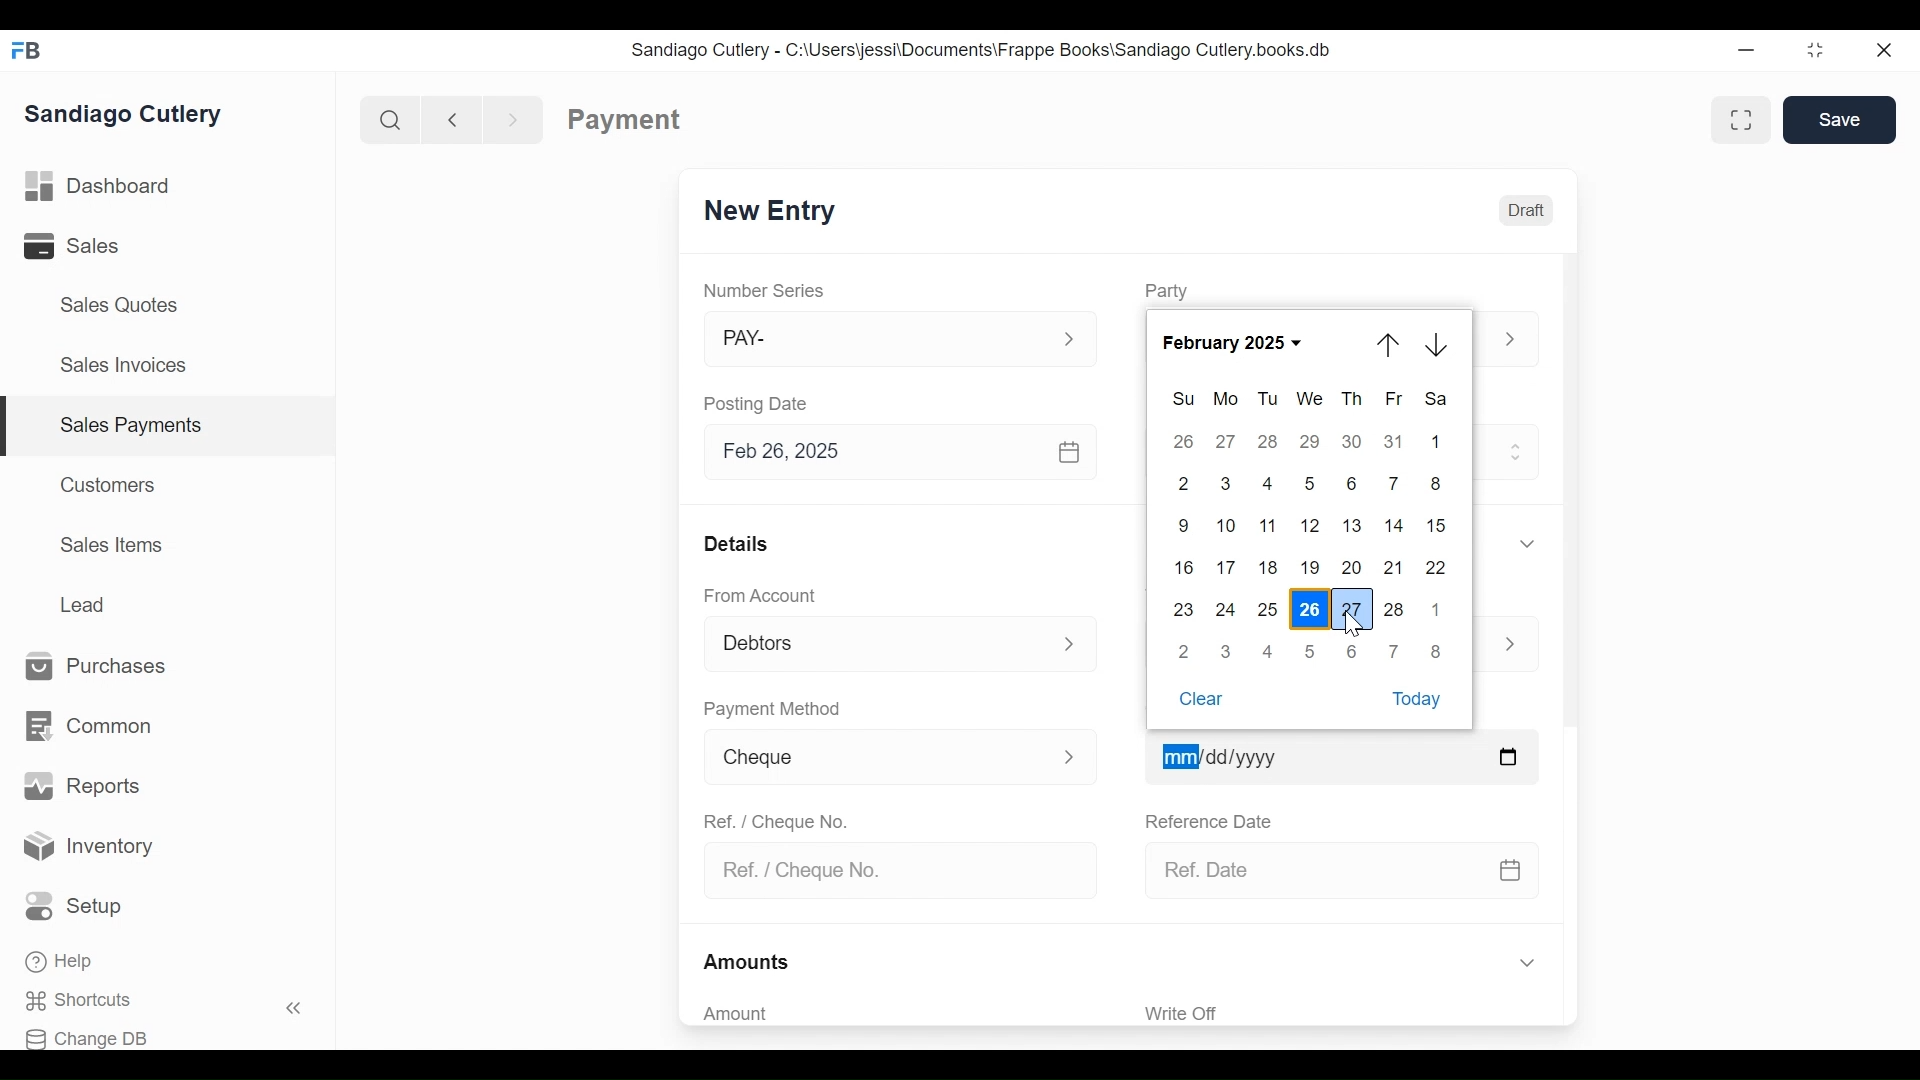 This screenshot has width=1920, height=1080. Describe the element at coordinates (1268, 440) in the screenshot. I see `25` at that location.